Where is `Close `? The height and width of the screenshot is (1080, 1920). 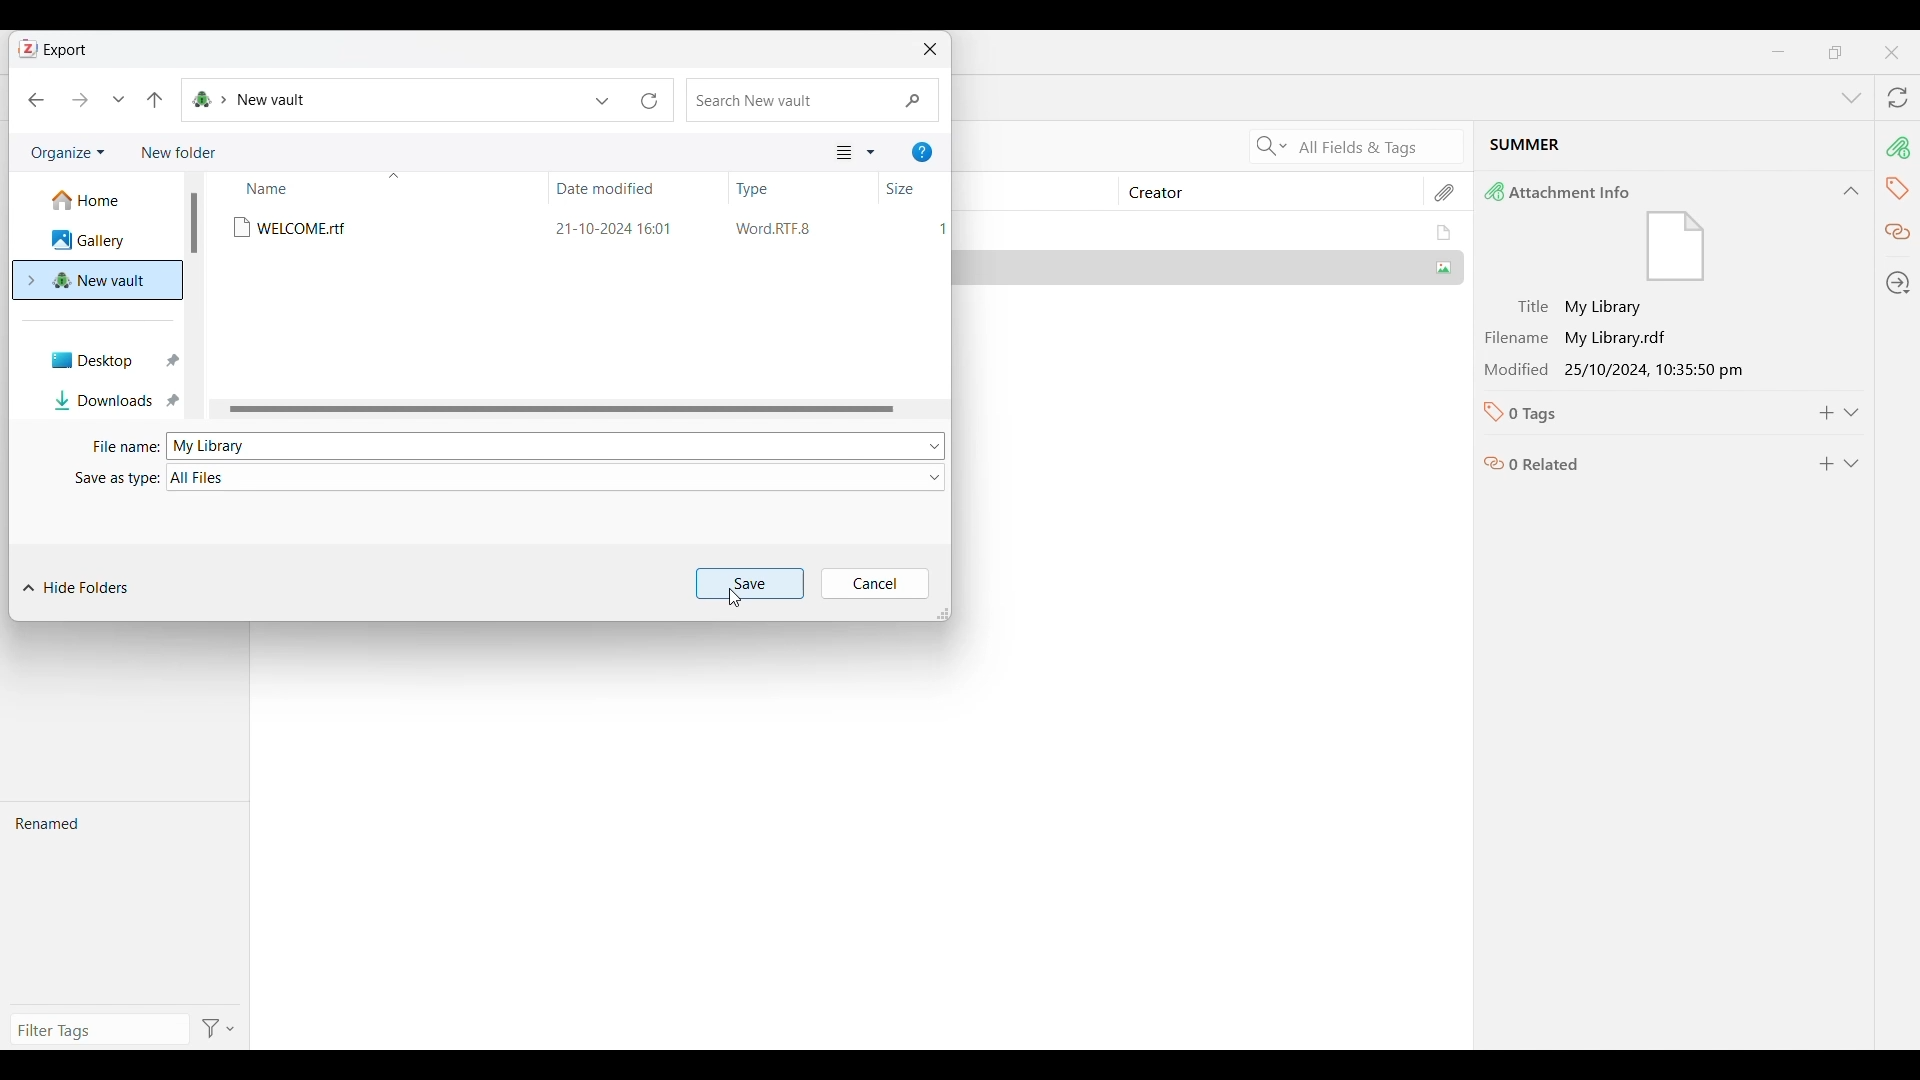 Close  is located at coordinates (1892, 53).